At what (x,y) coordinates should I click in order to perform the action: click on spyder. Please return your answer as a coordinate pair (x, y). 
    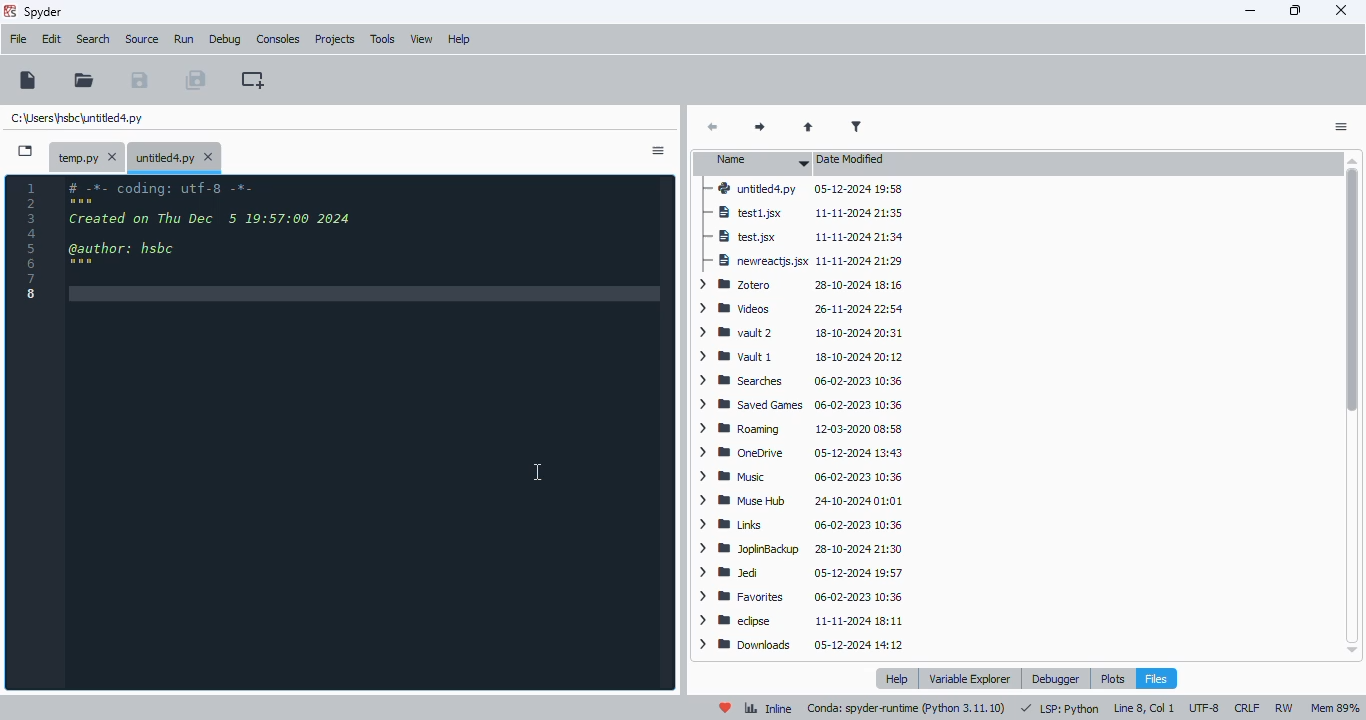
    Looking at the image, I should click on (44, 12).